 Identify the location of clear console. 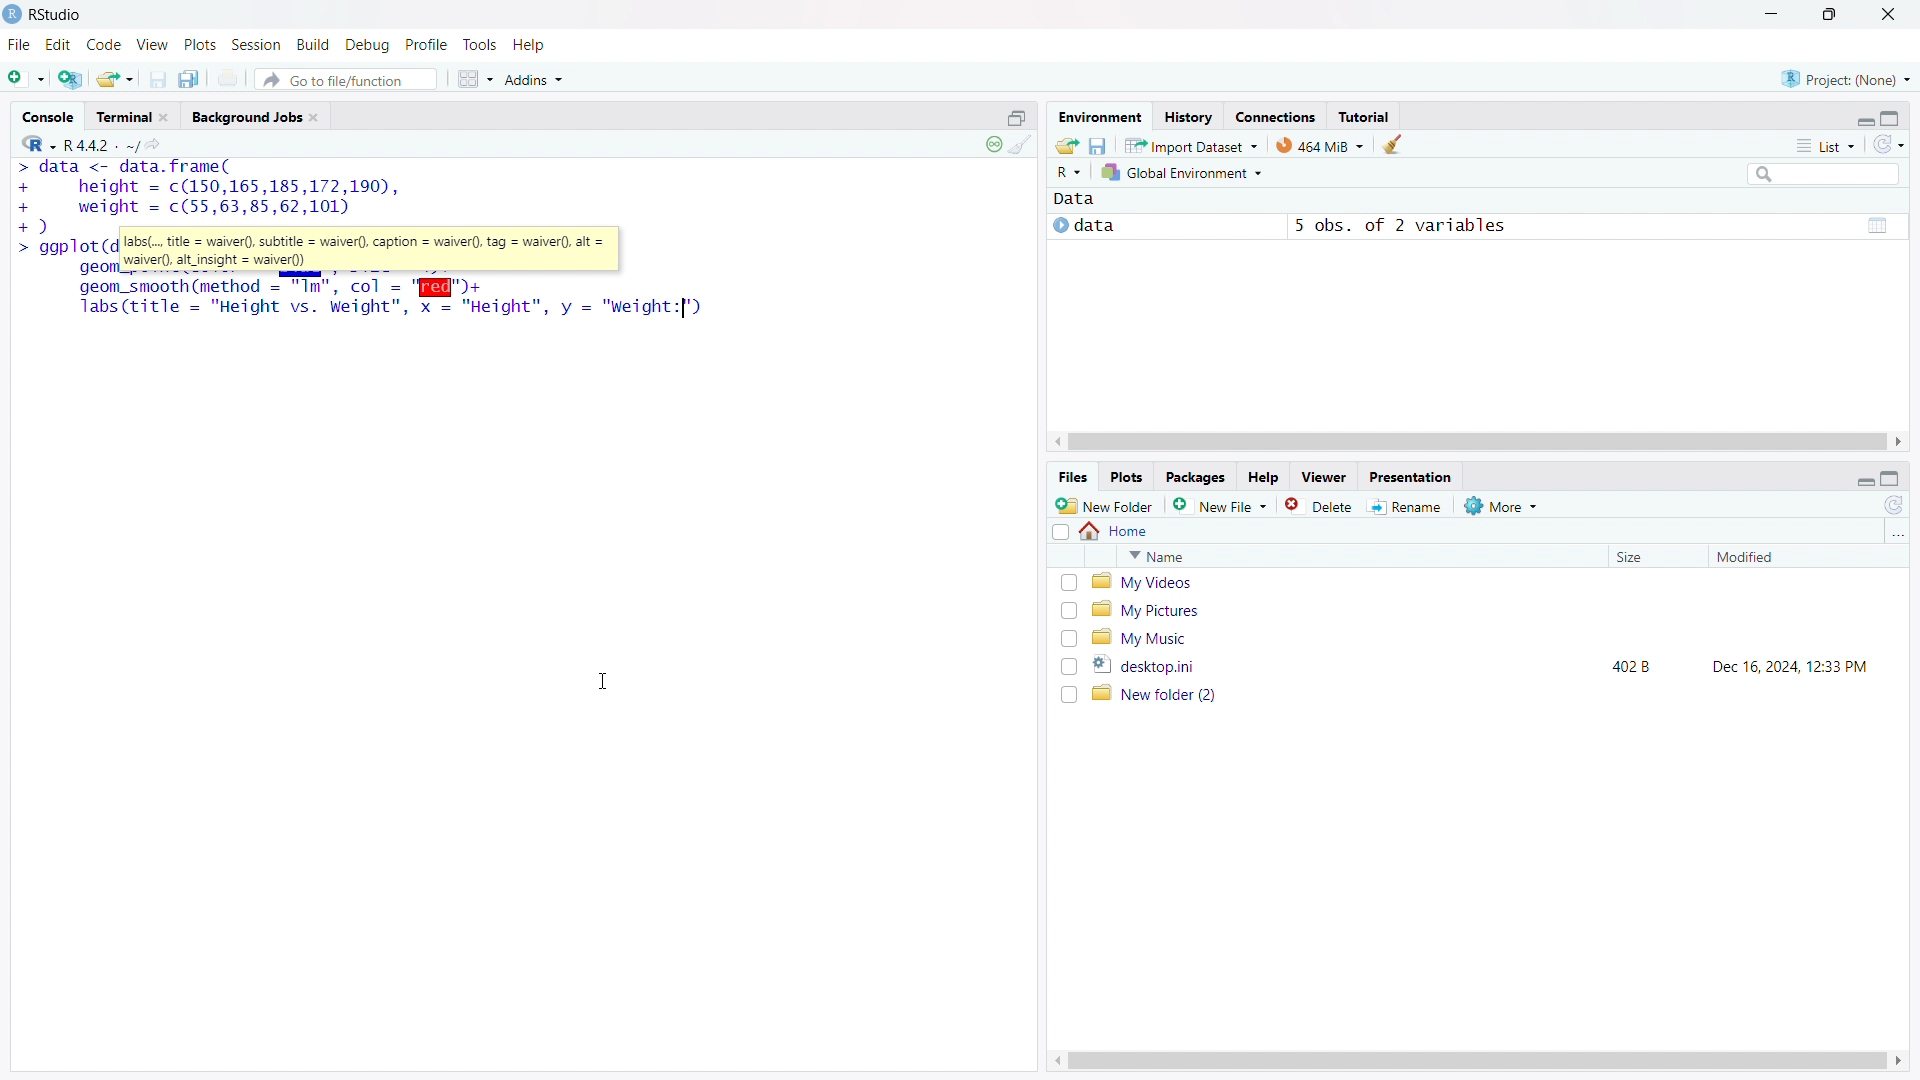
(1021, 145).